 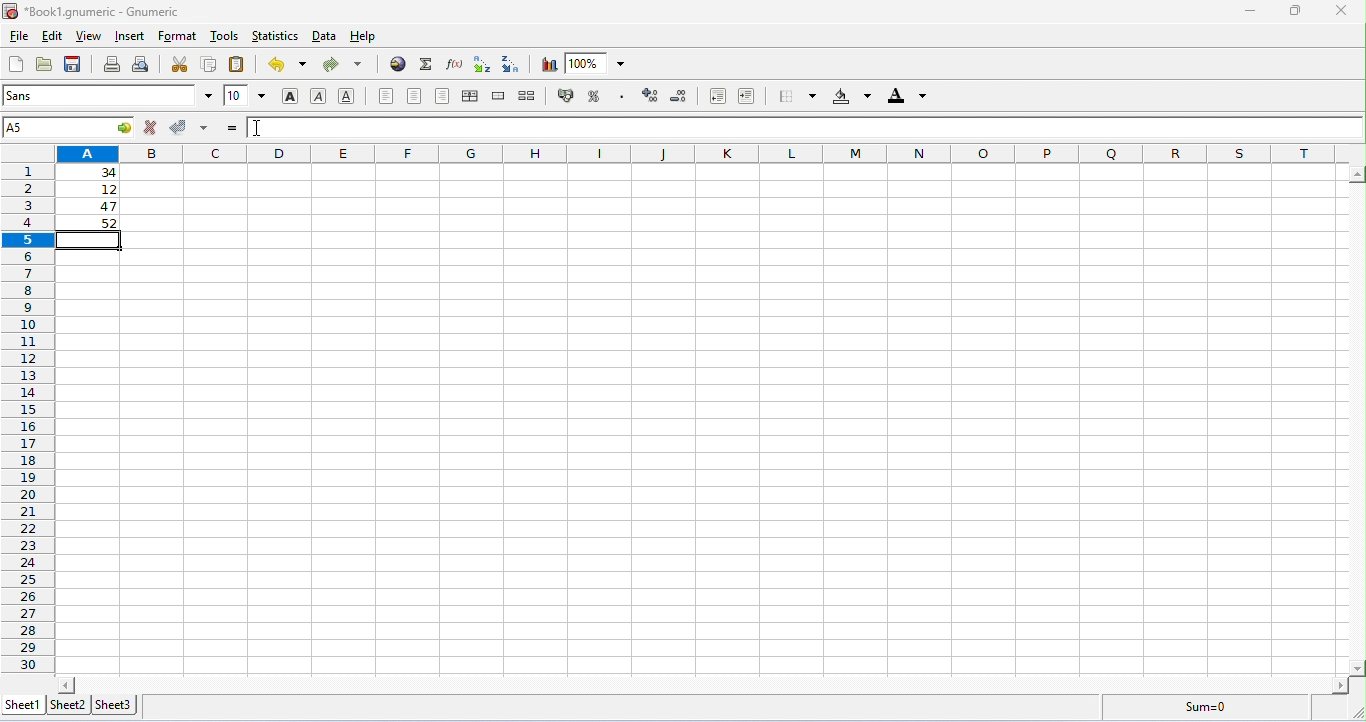 I want to click on insert hyperlink, so click(x=399, y=63).